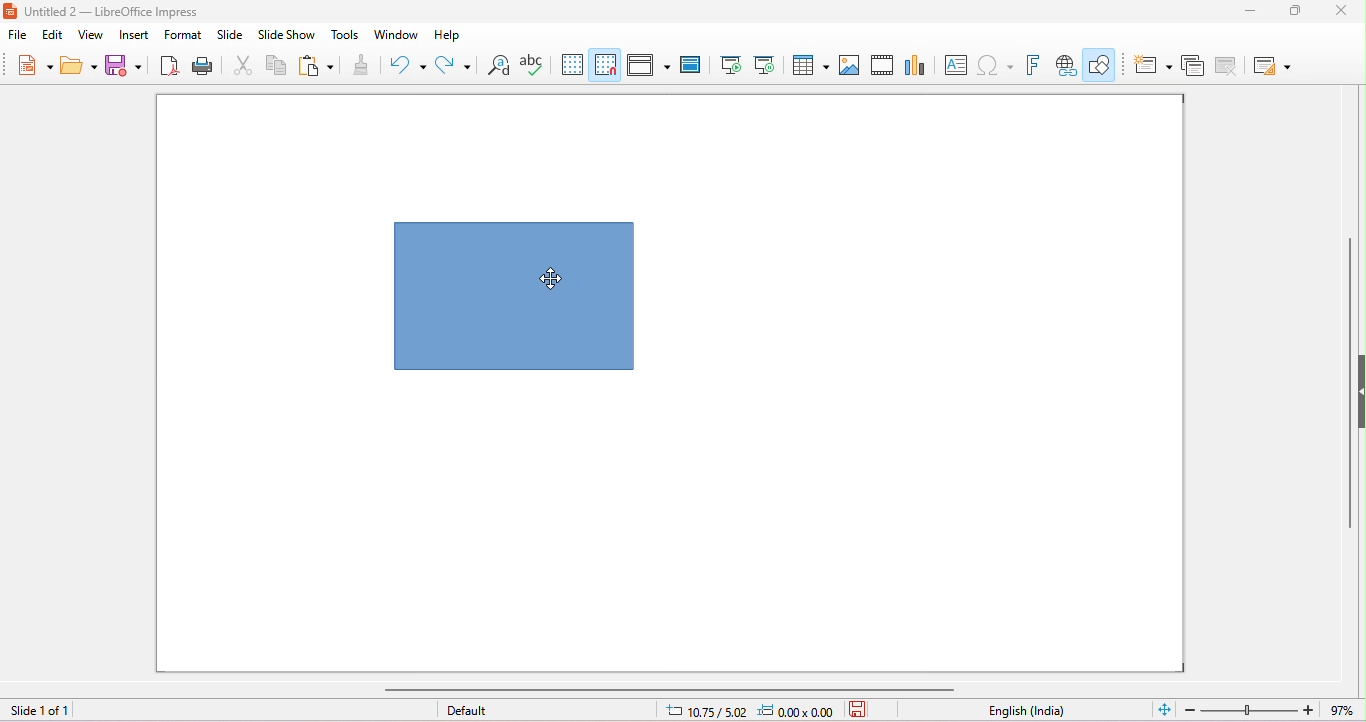 Image resolution: width=1366 pixels, height=722 pixels. What do you see at coordinates (243, 64) in the screenshot?
I see `cut` at bounding box center [243, 64].